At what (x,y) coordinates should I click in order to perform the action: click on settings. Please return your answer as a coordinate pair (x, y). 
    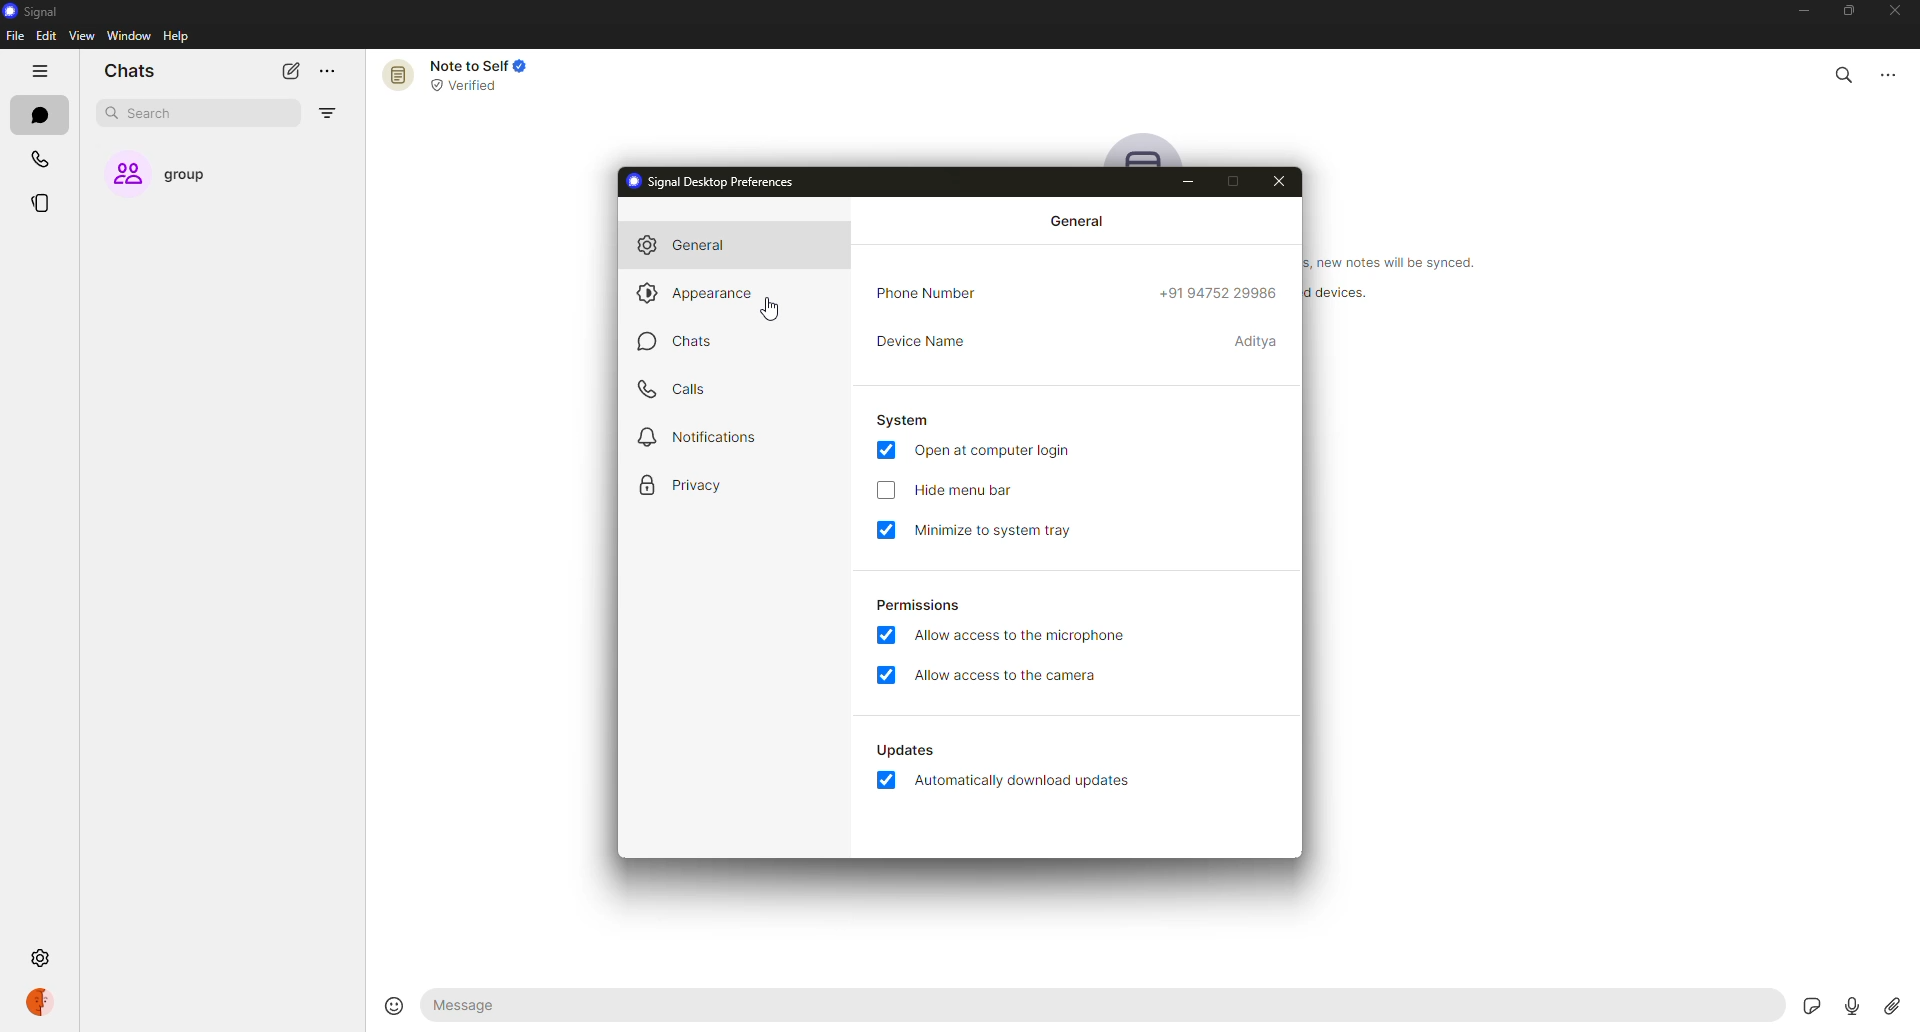
    Looking at the image, I should click on (39, 958).